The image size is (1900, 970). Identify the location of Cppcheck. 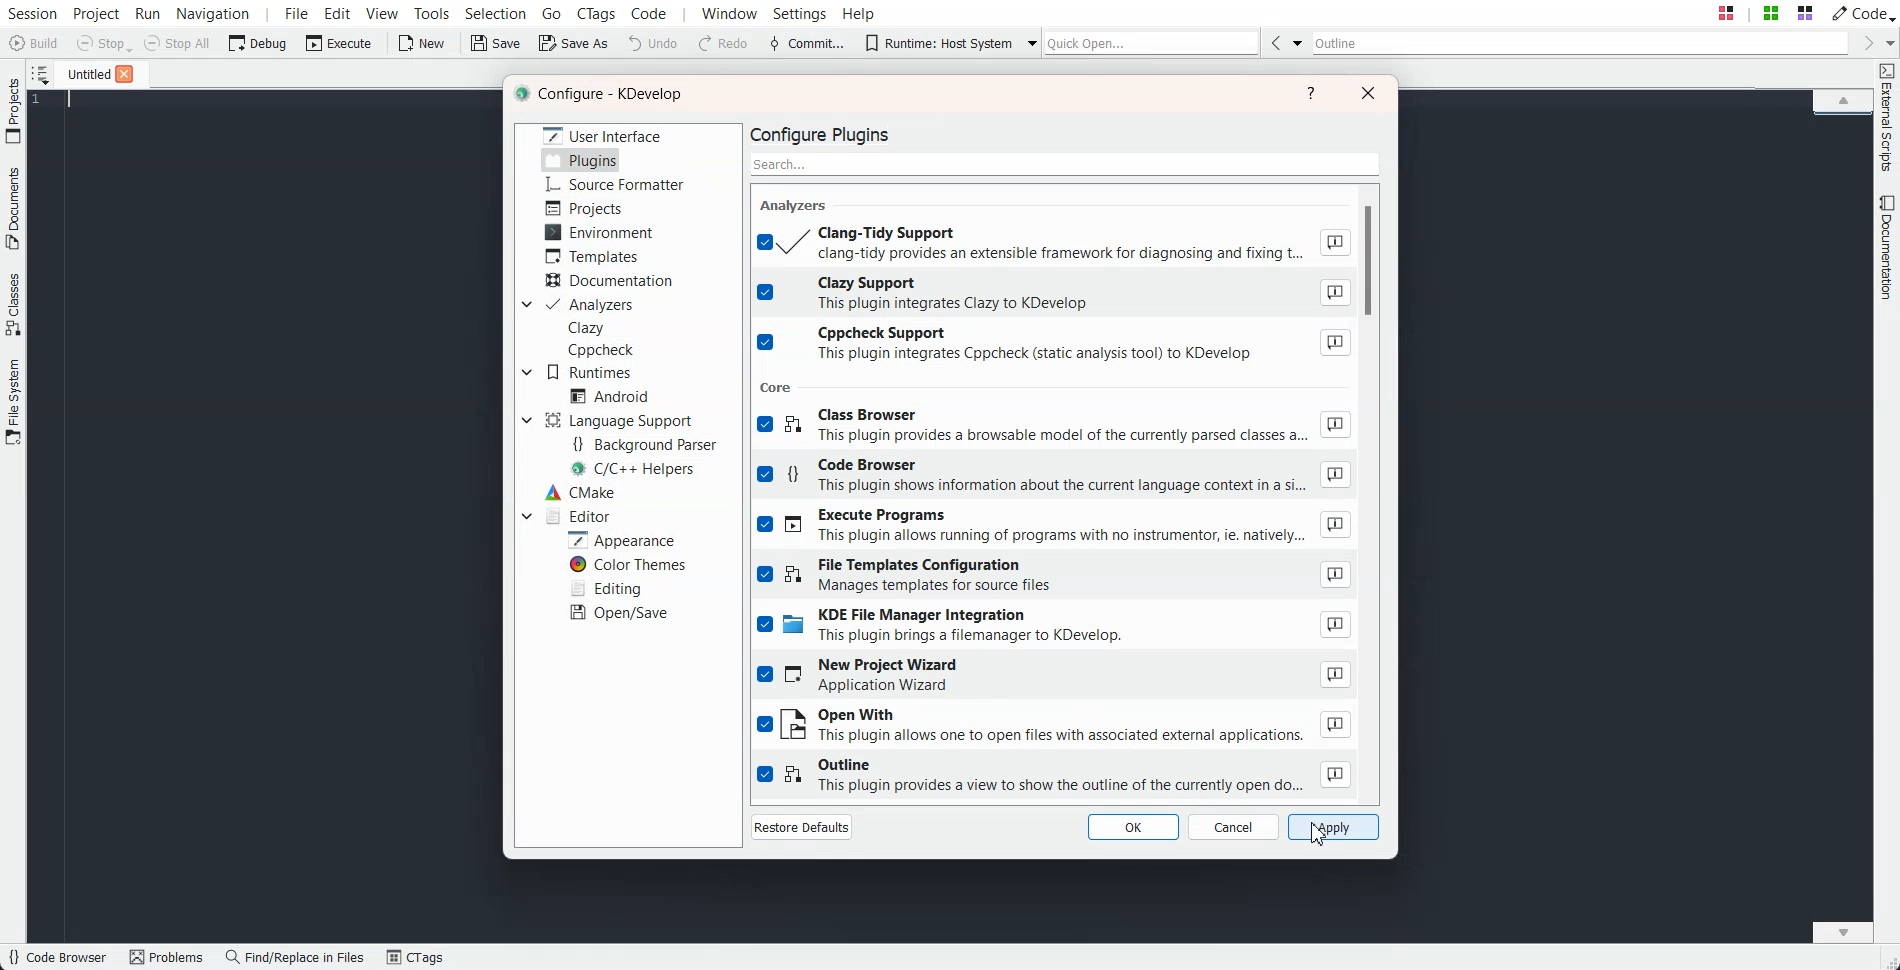
(604, 350).